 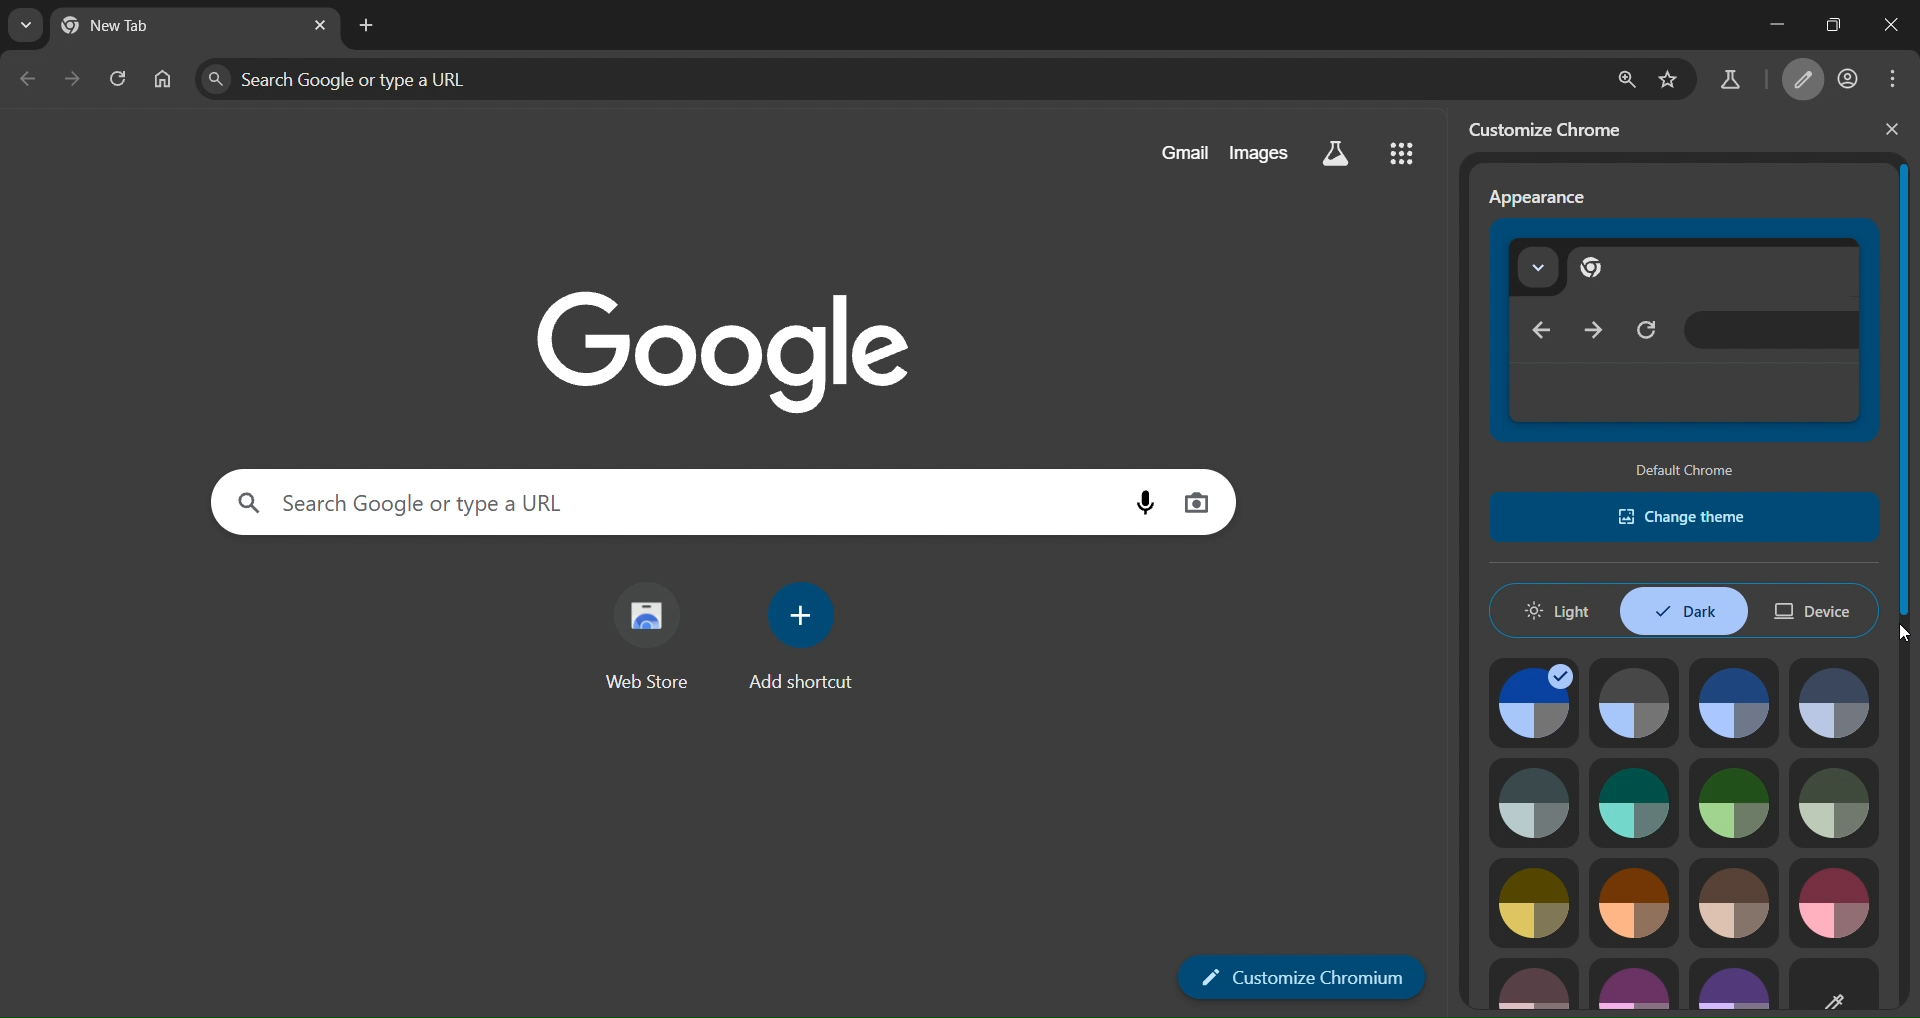 What do you see at coordinates (1562, 611) in the screenshot?
I see `light` at bounding box center [1562, 611].